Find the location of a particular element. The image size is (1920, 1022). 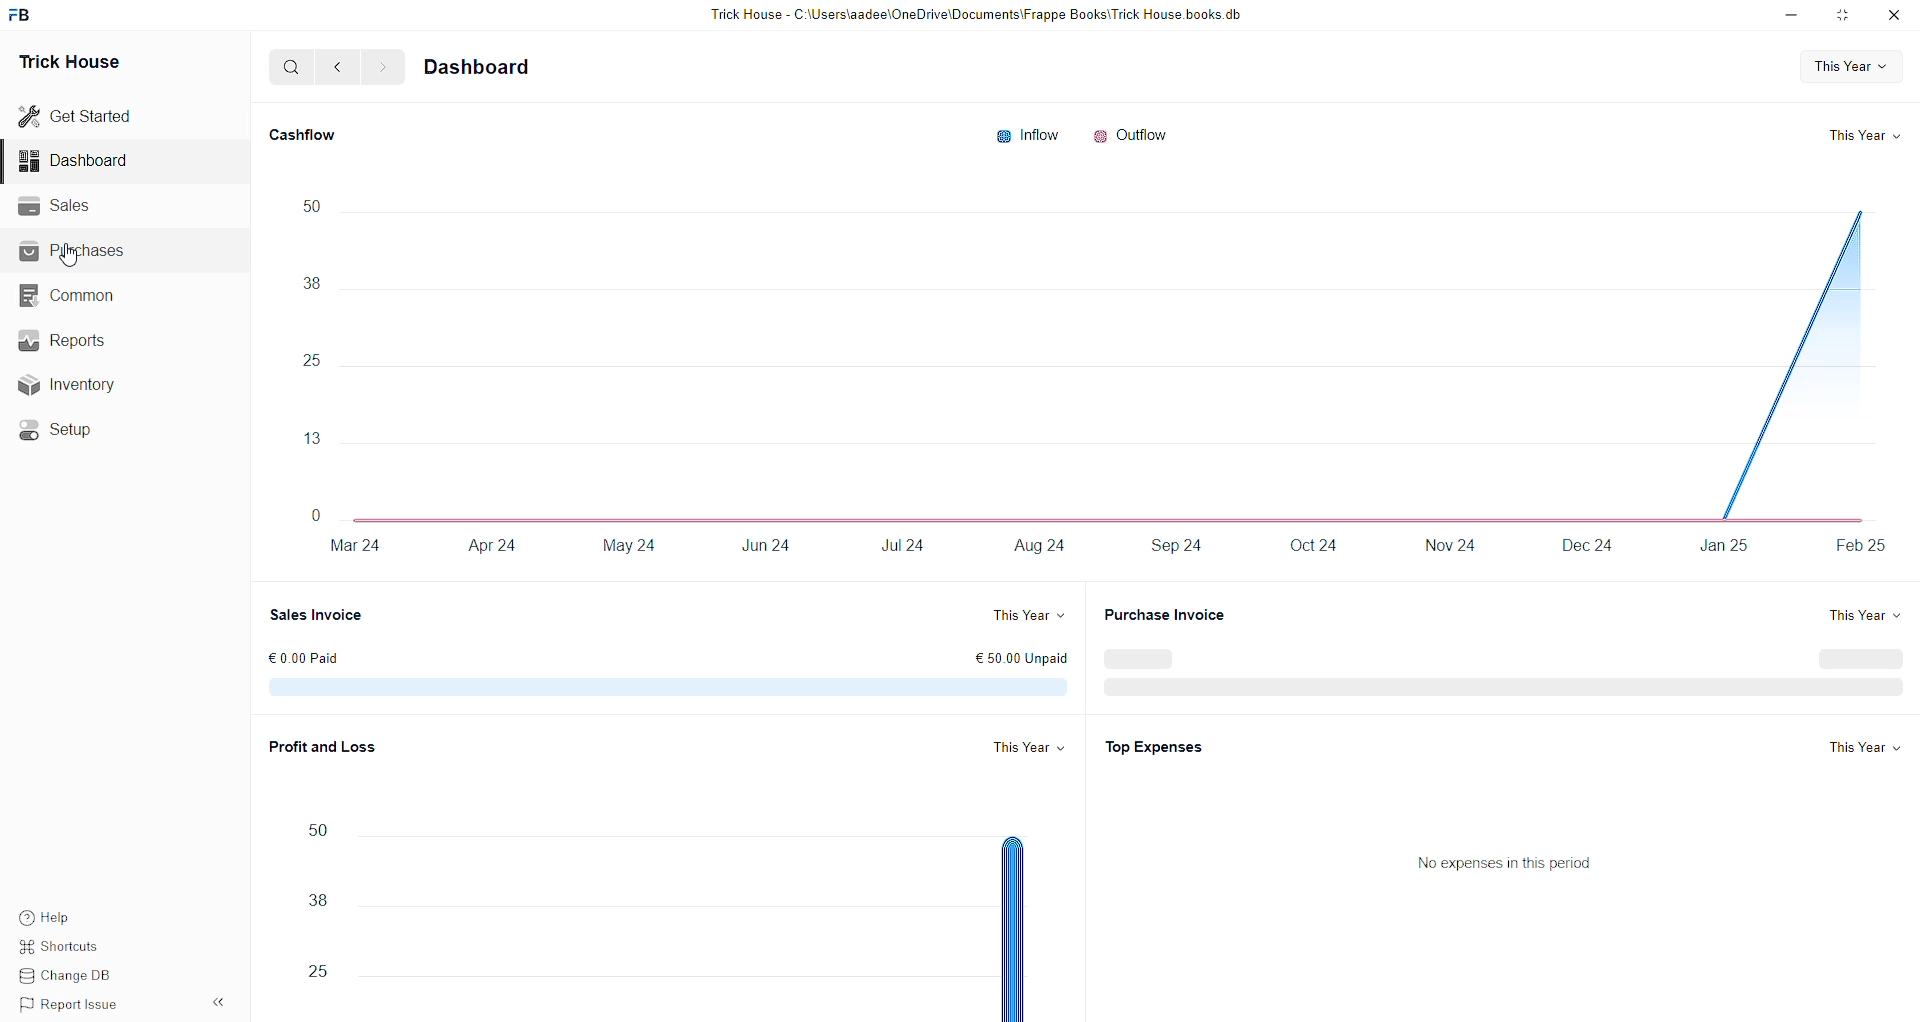

Dashboard is located at coordinates (481, 67).